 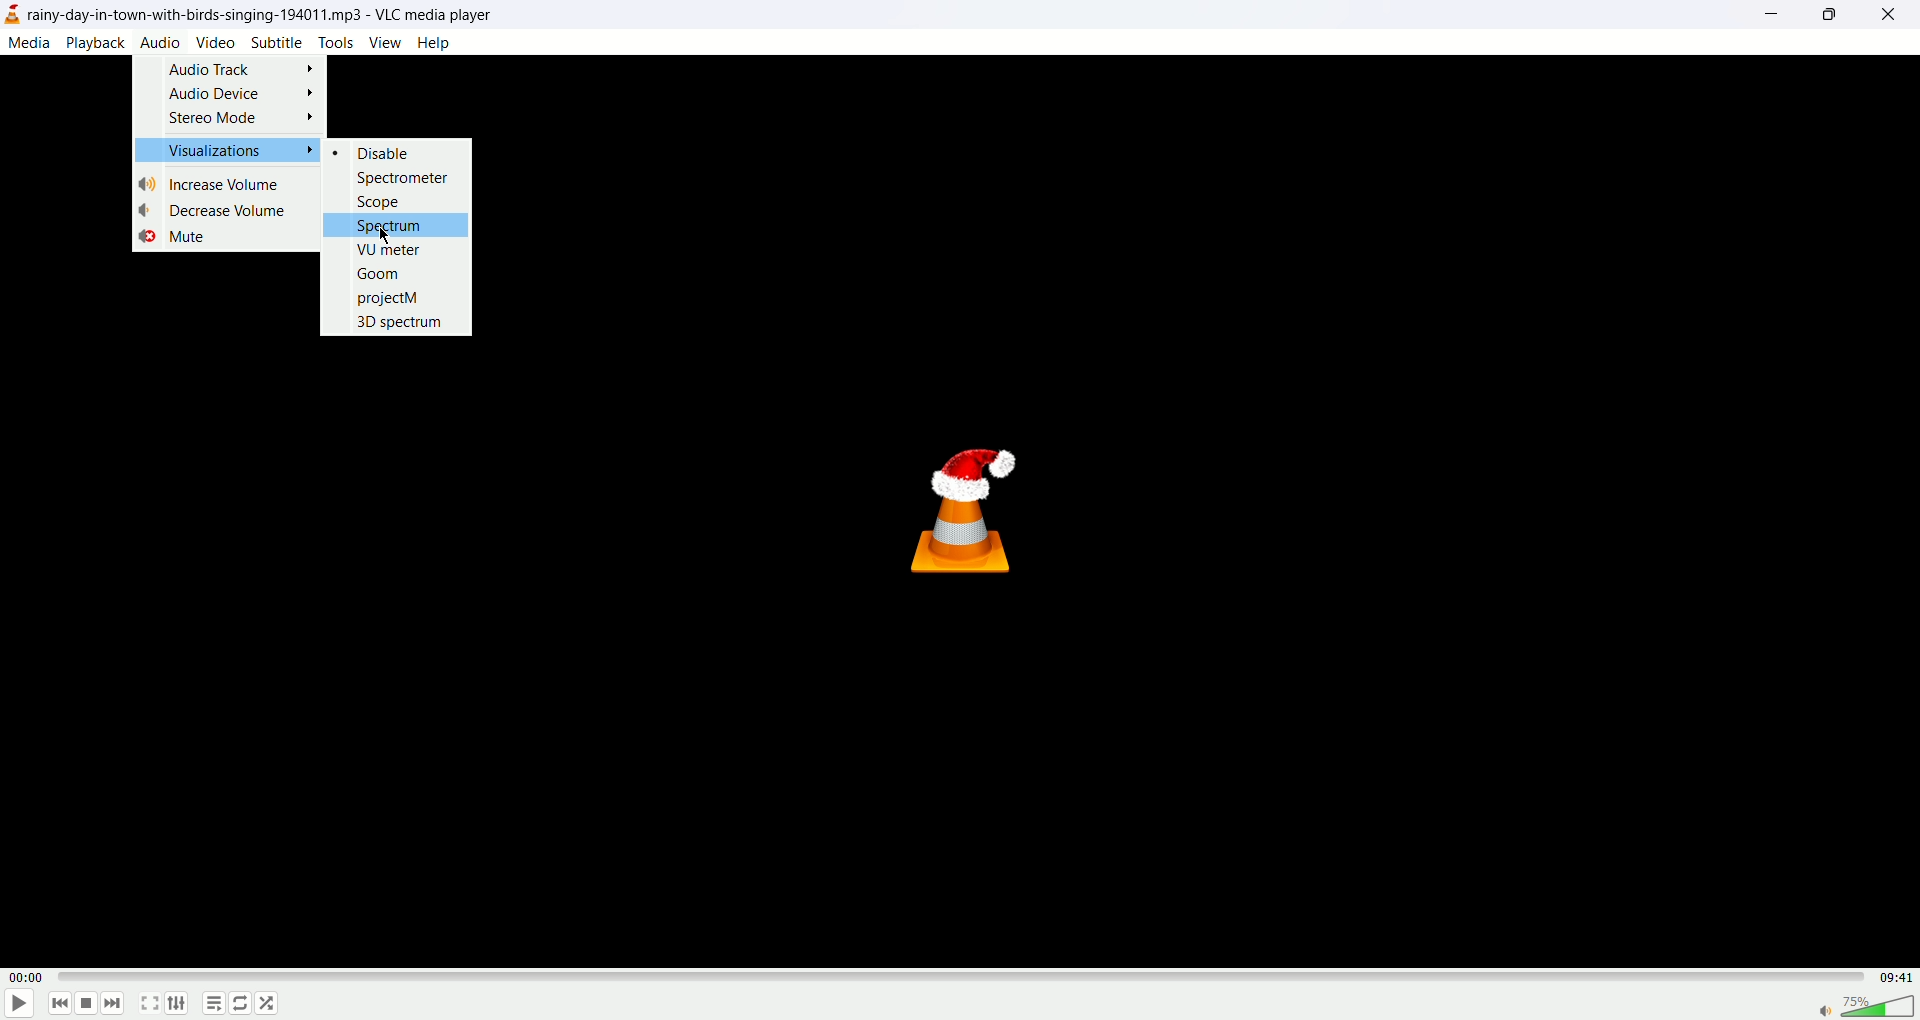 I want to click on audio device, so click(x=241, y=96).